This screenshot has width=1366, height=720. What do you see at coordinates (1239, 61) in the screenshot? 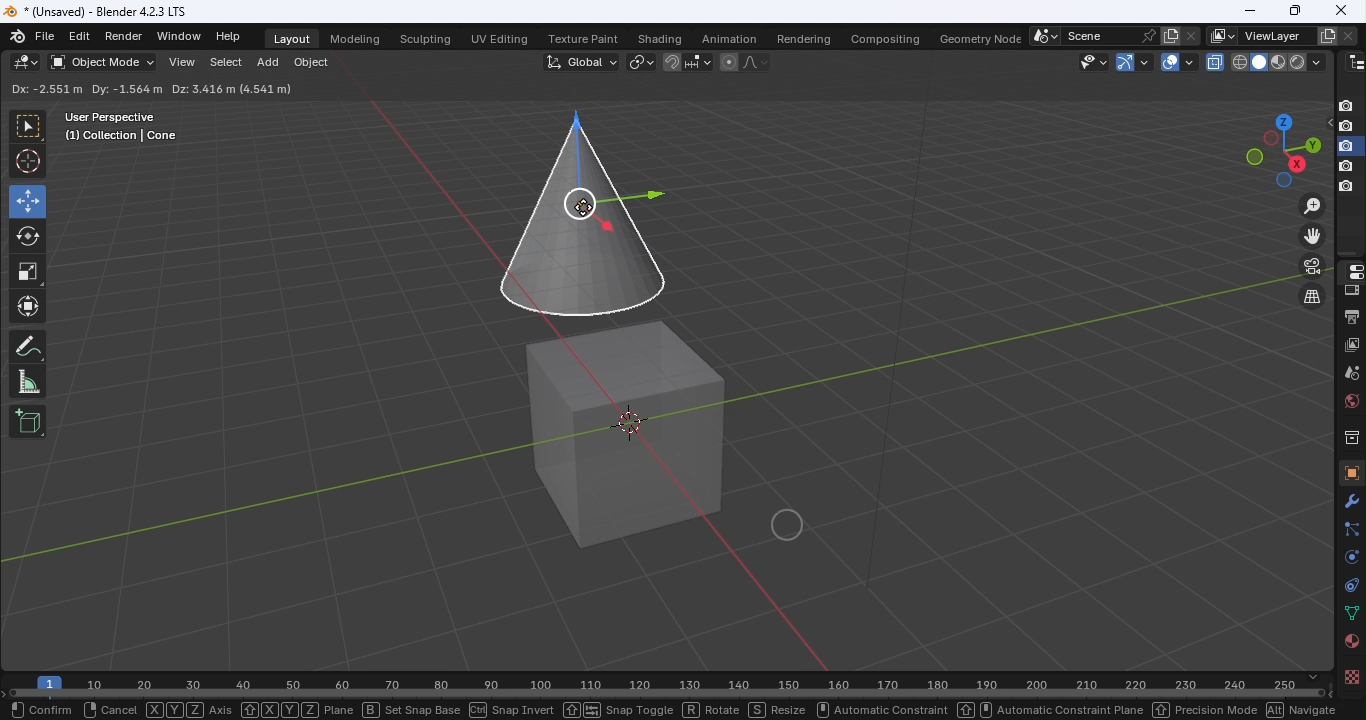
I see `viewpoint shader: wireframe` at bounding box center [1239, 61].